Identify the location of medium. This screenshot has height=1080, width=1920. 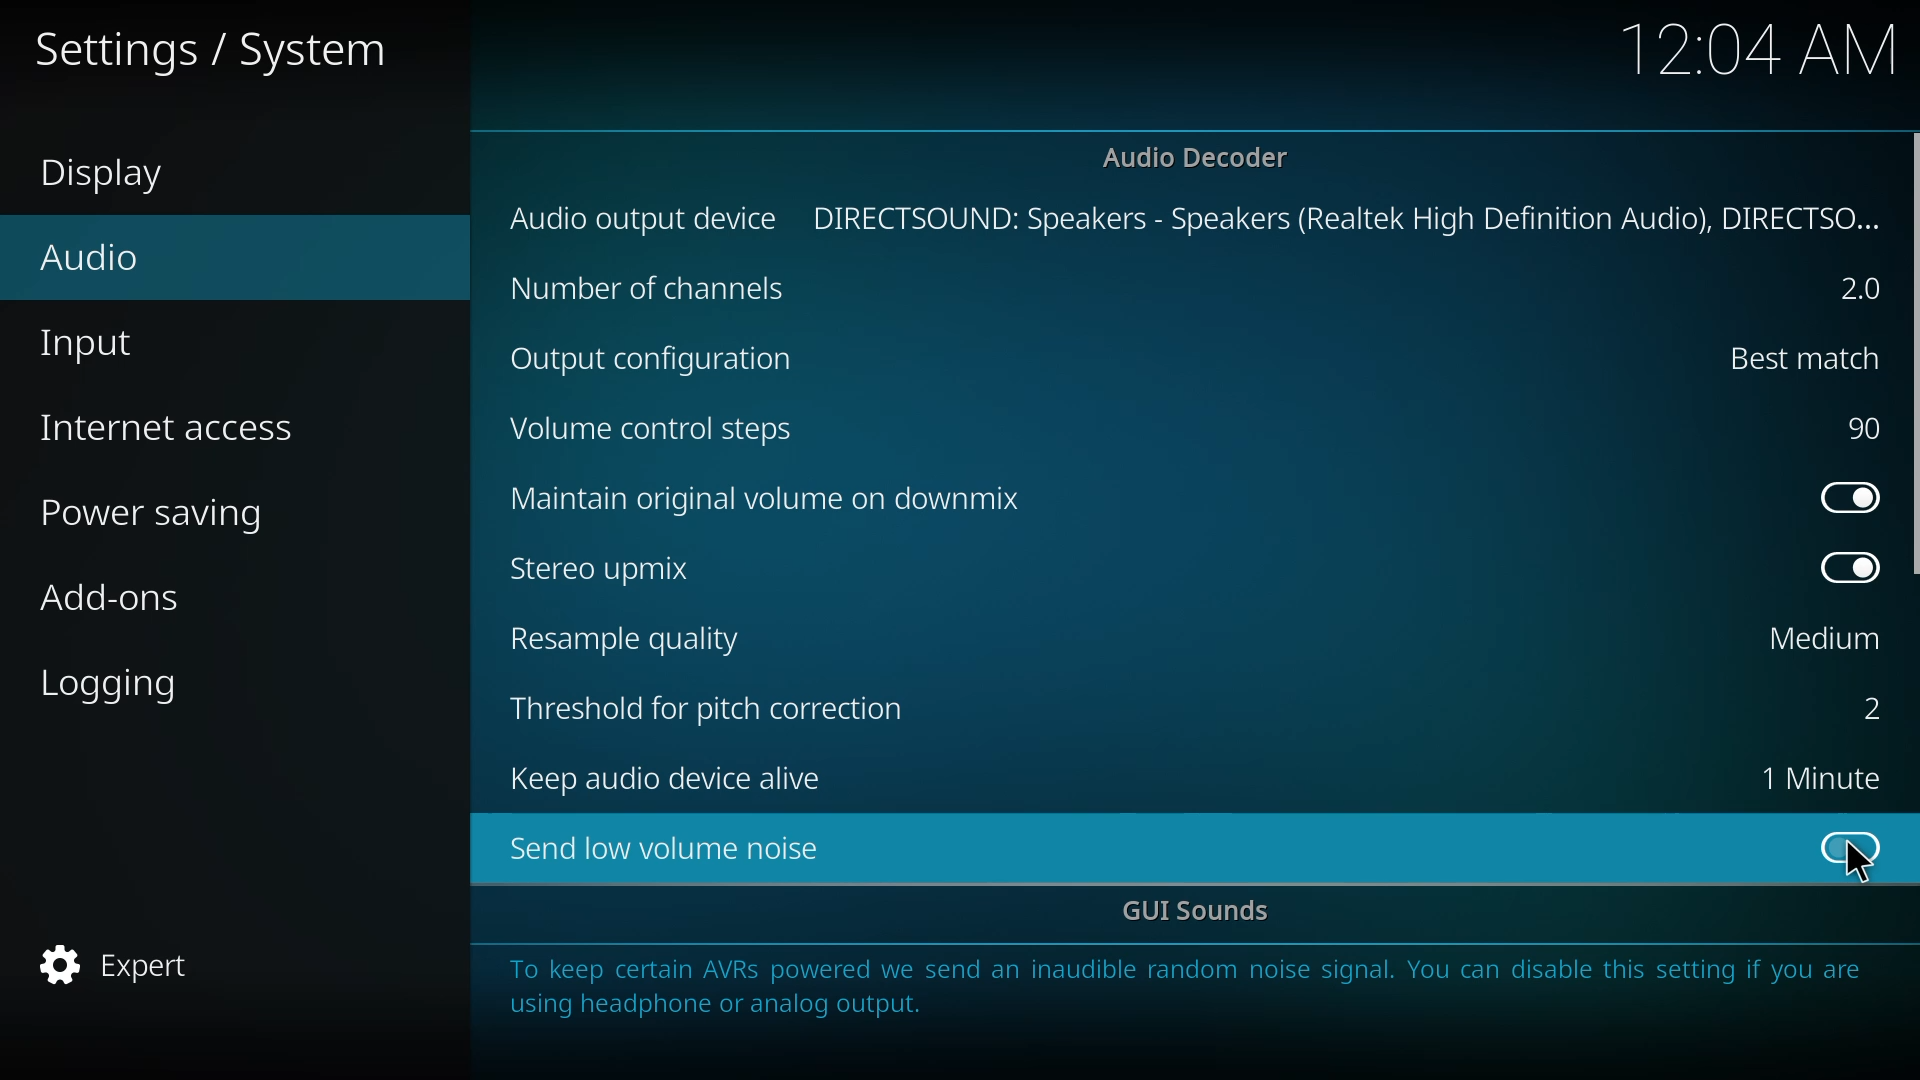
(1819, 641).